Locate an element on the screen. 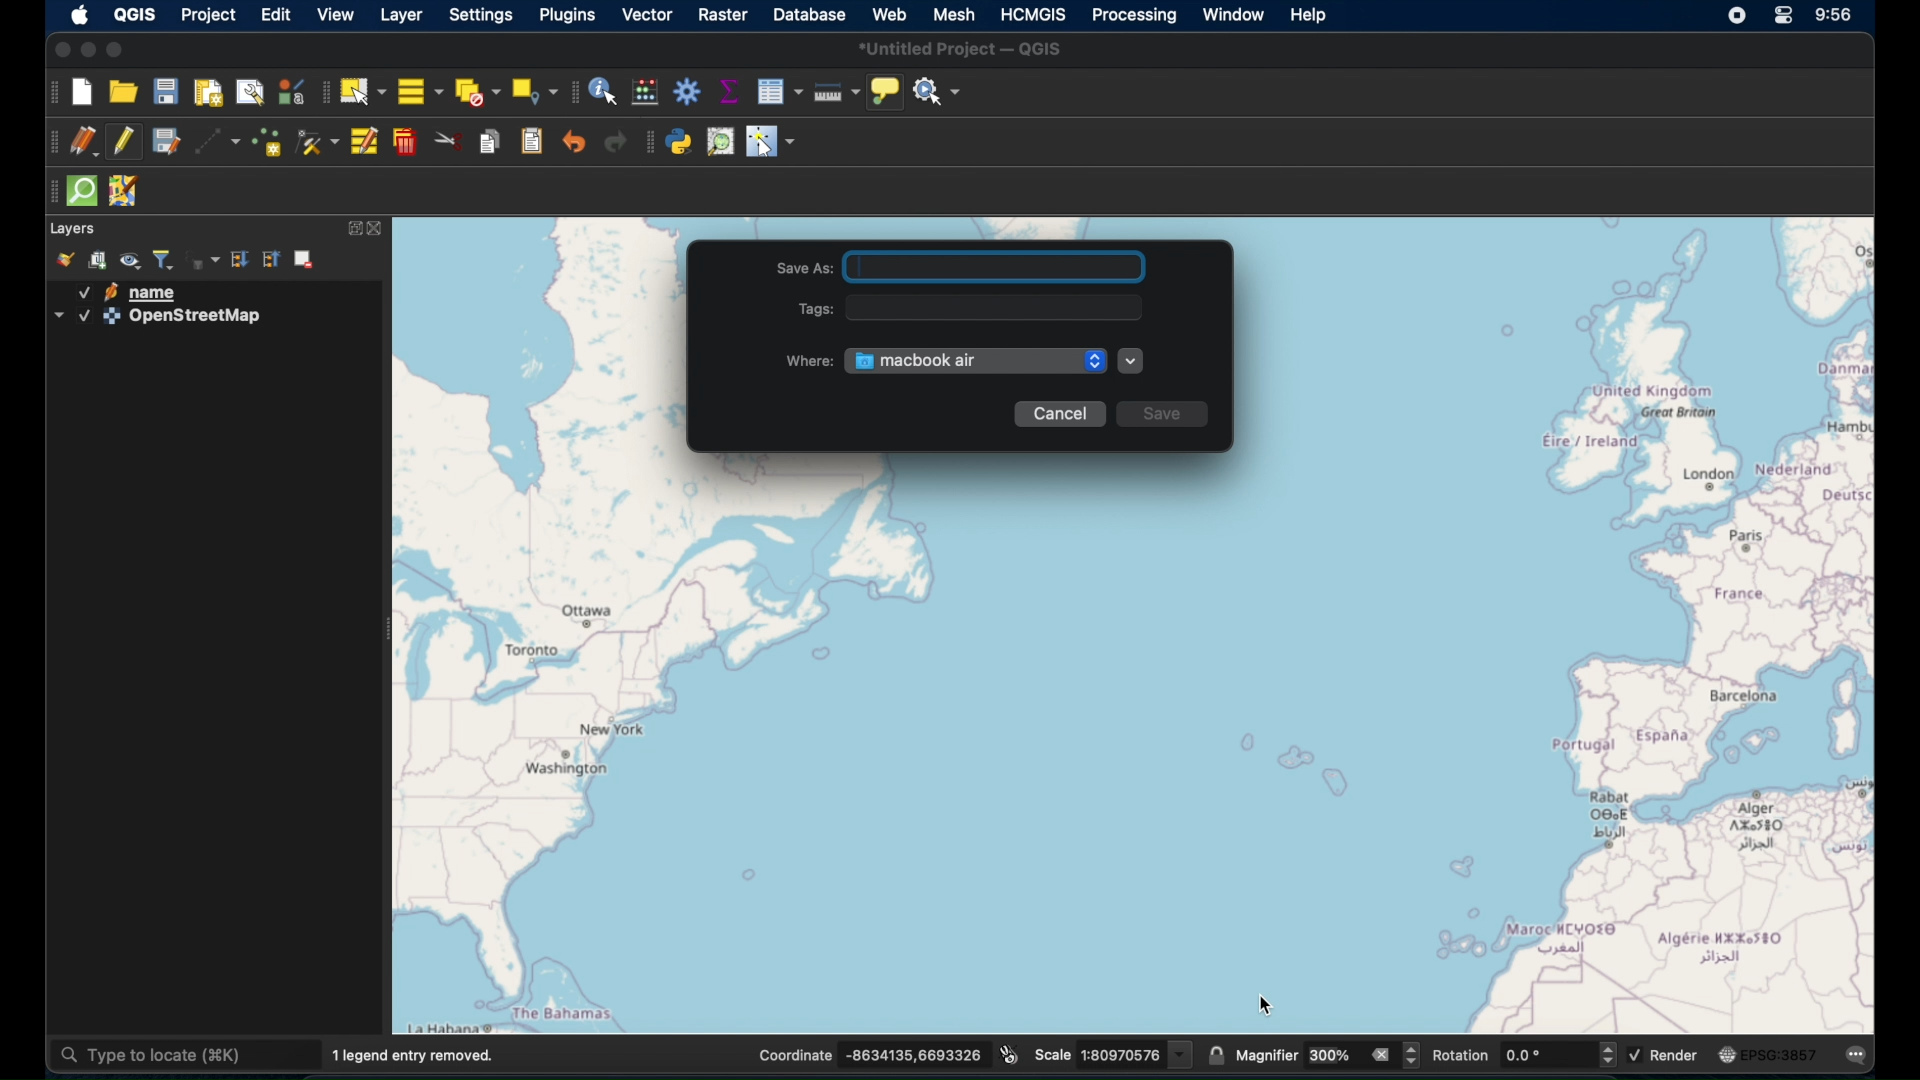 This screenshot has width=1920, height=1080. show statistical summary is located at coordinates (729, 92).